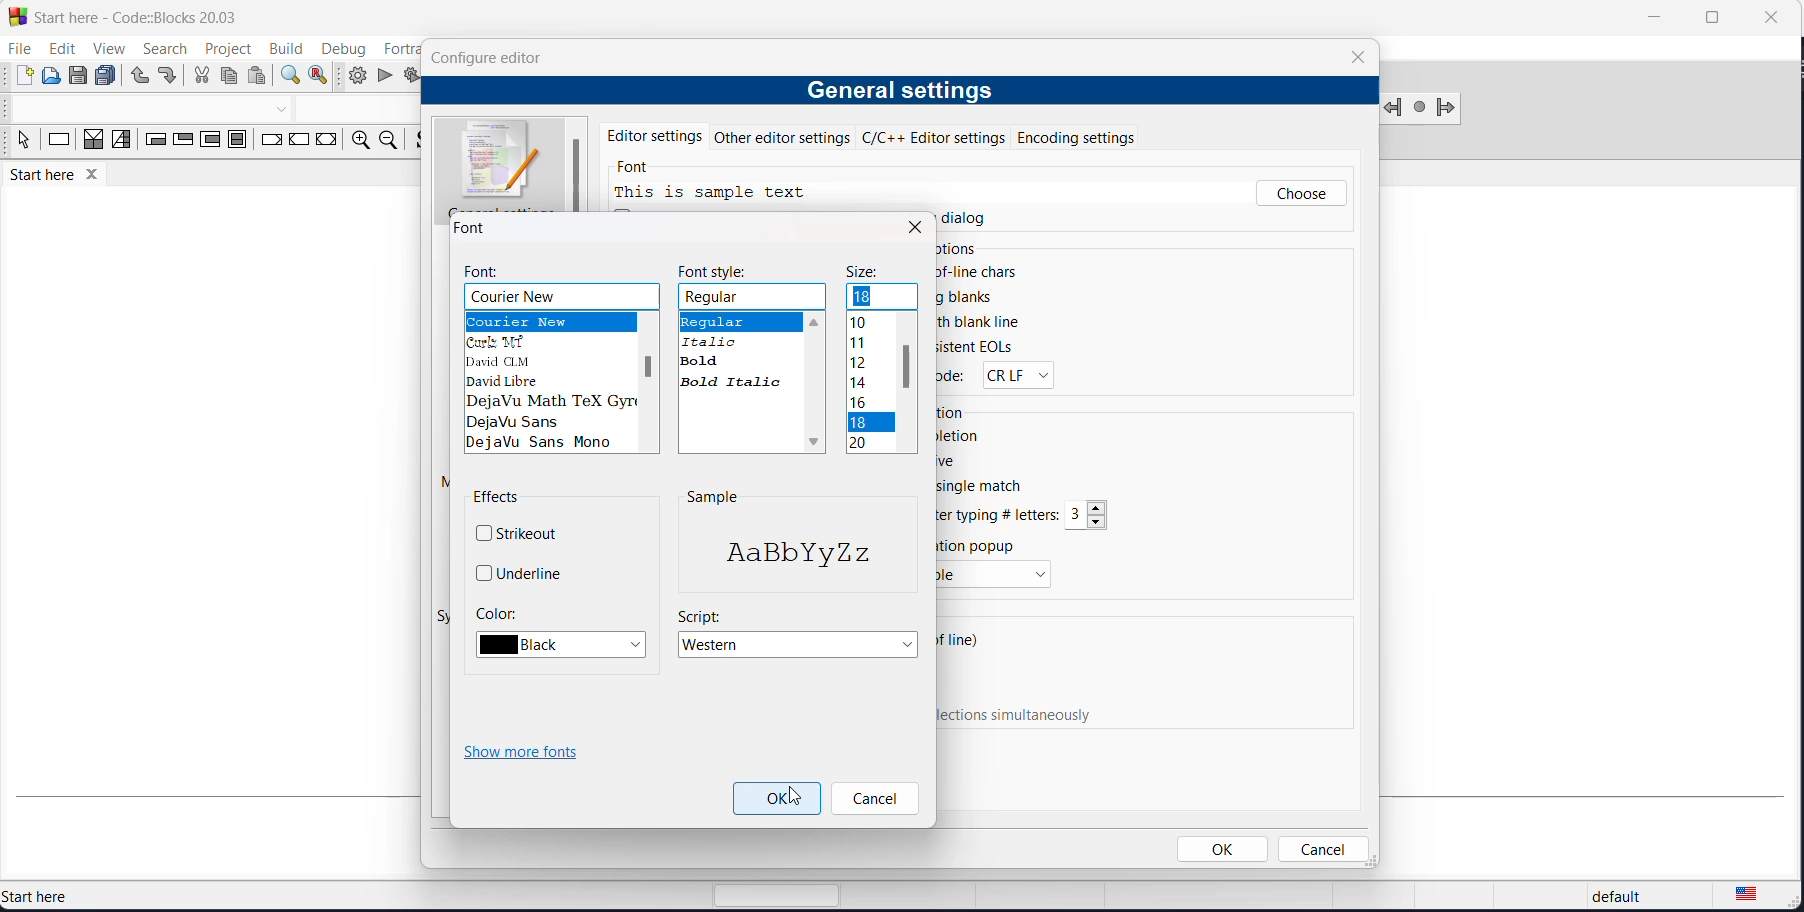 This screenshot has width=1804, height=912. I want to click on script dropdown button, so click(801, 646).